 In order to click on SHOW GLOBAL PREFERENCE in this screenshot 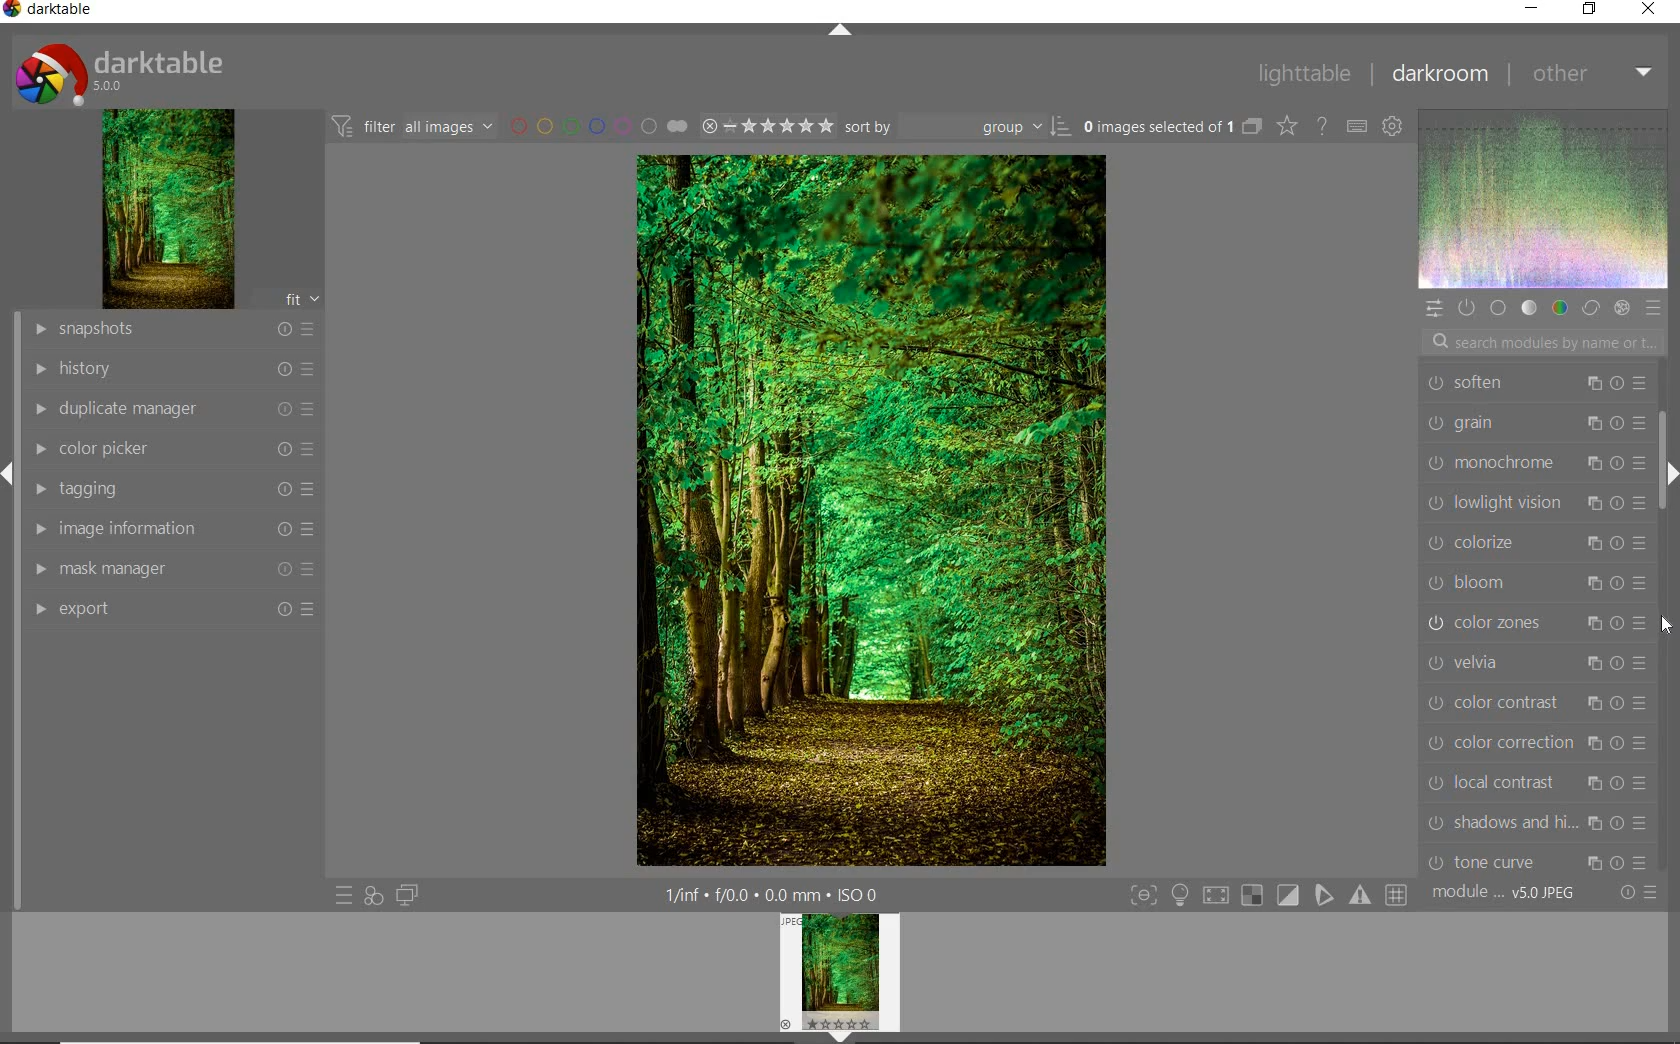, I will do `click(1394, 125)`.